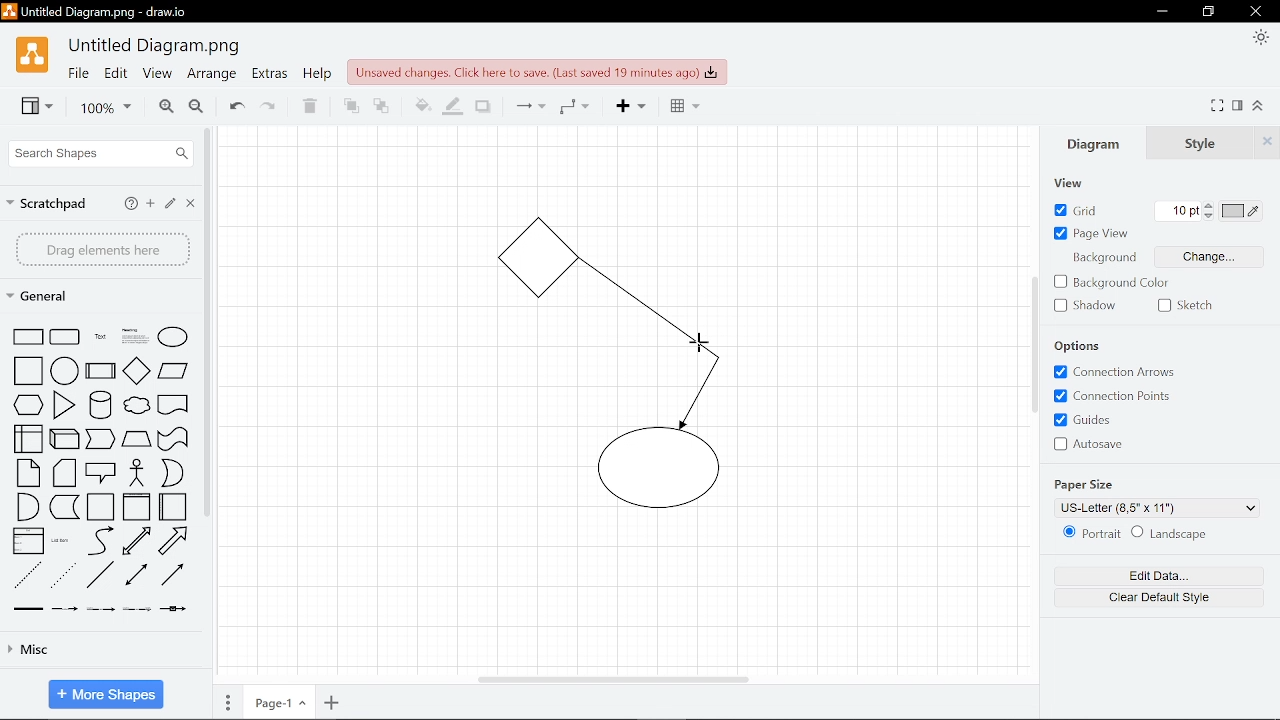  What do you see at coordinates (1177, 212) in the screenshot?
I see `Current grid distribution` at bounding box center [1177, 212].